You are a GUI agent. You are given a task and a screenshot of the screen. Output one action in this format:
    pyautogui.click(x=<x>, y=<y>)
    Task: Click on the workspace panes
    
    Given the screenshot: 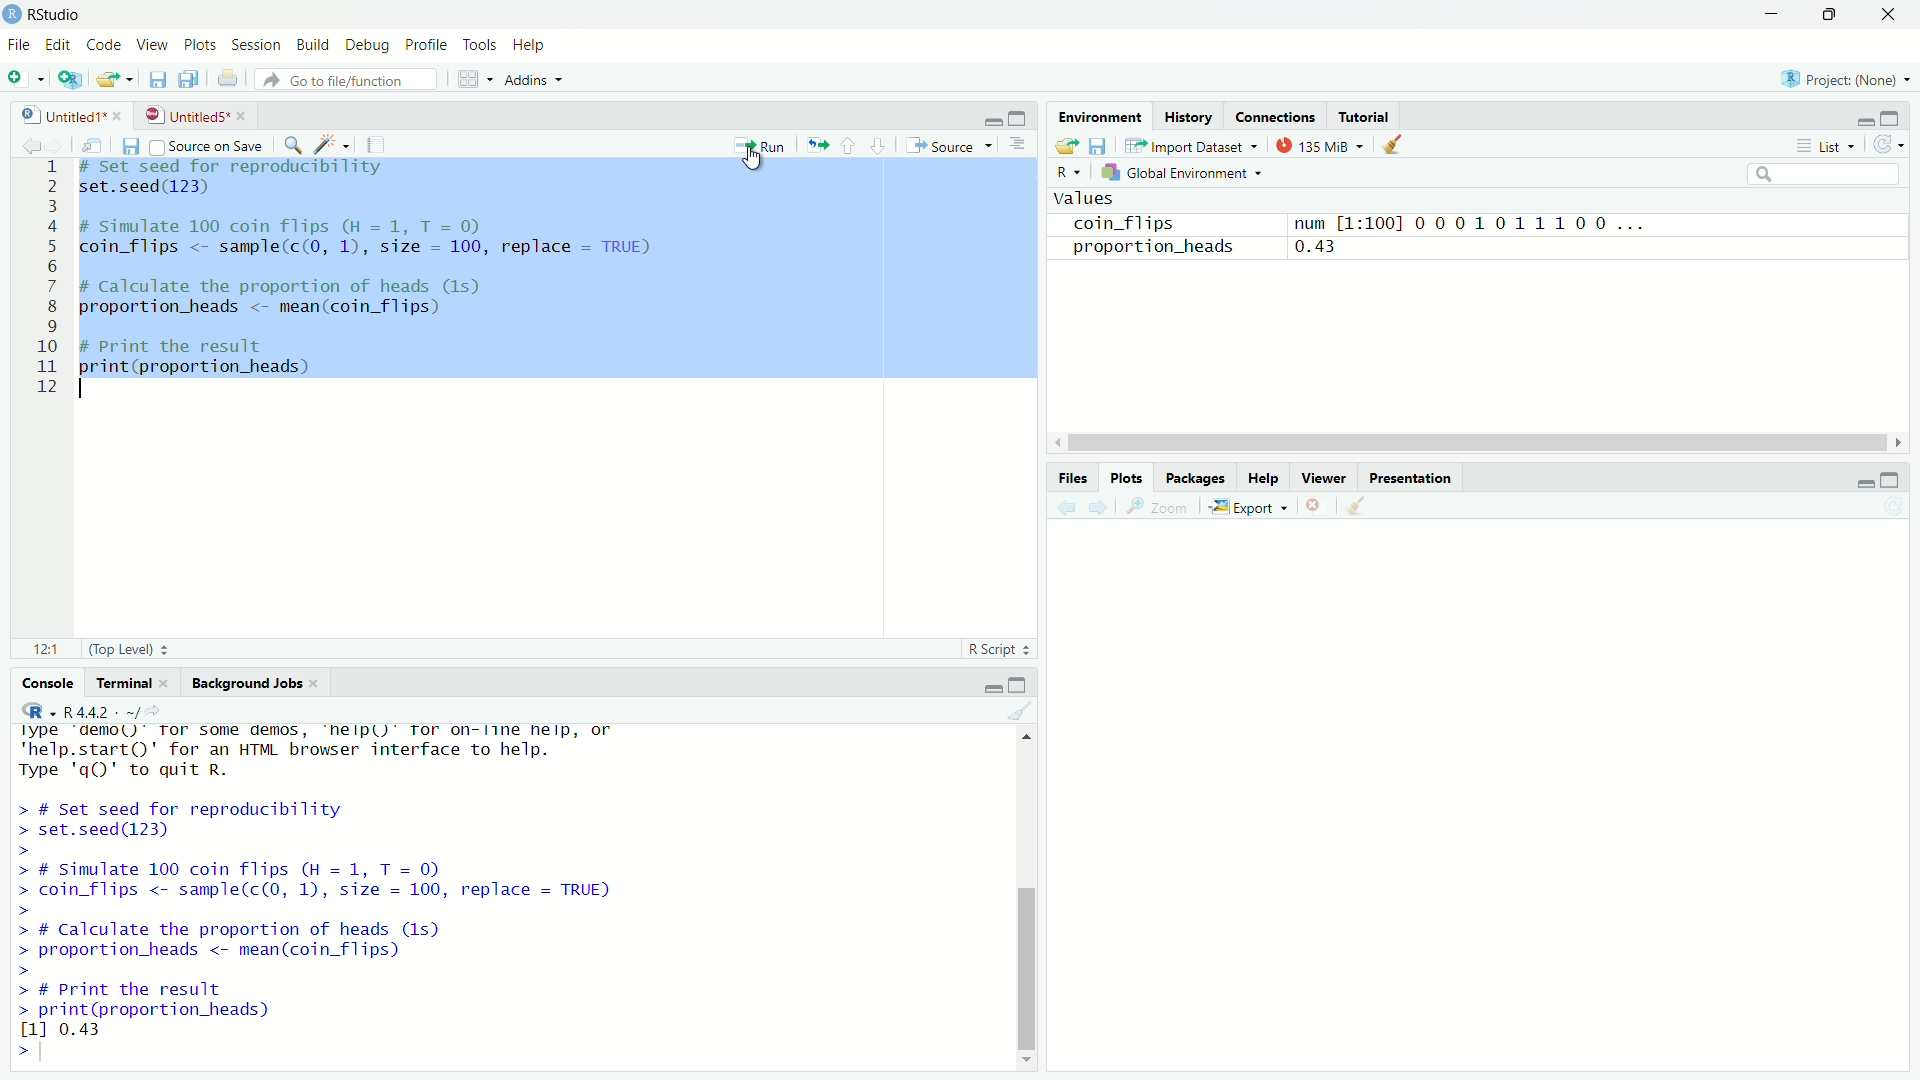 What is the action you would take?
    pyautogui.click(x=471, y=80)
    